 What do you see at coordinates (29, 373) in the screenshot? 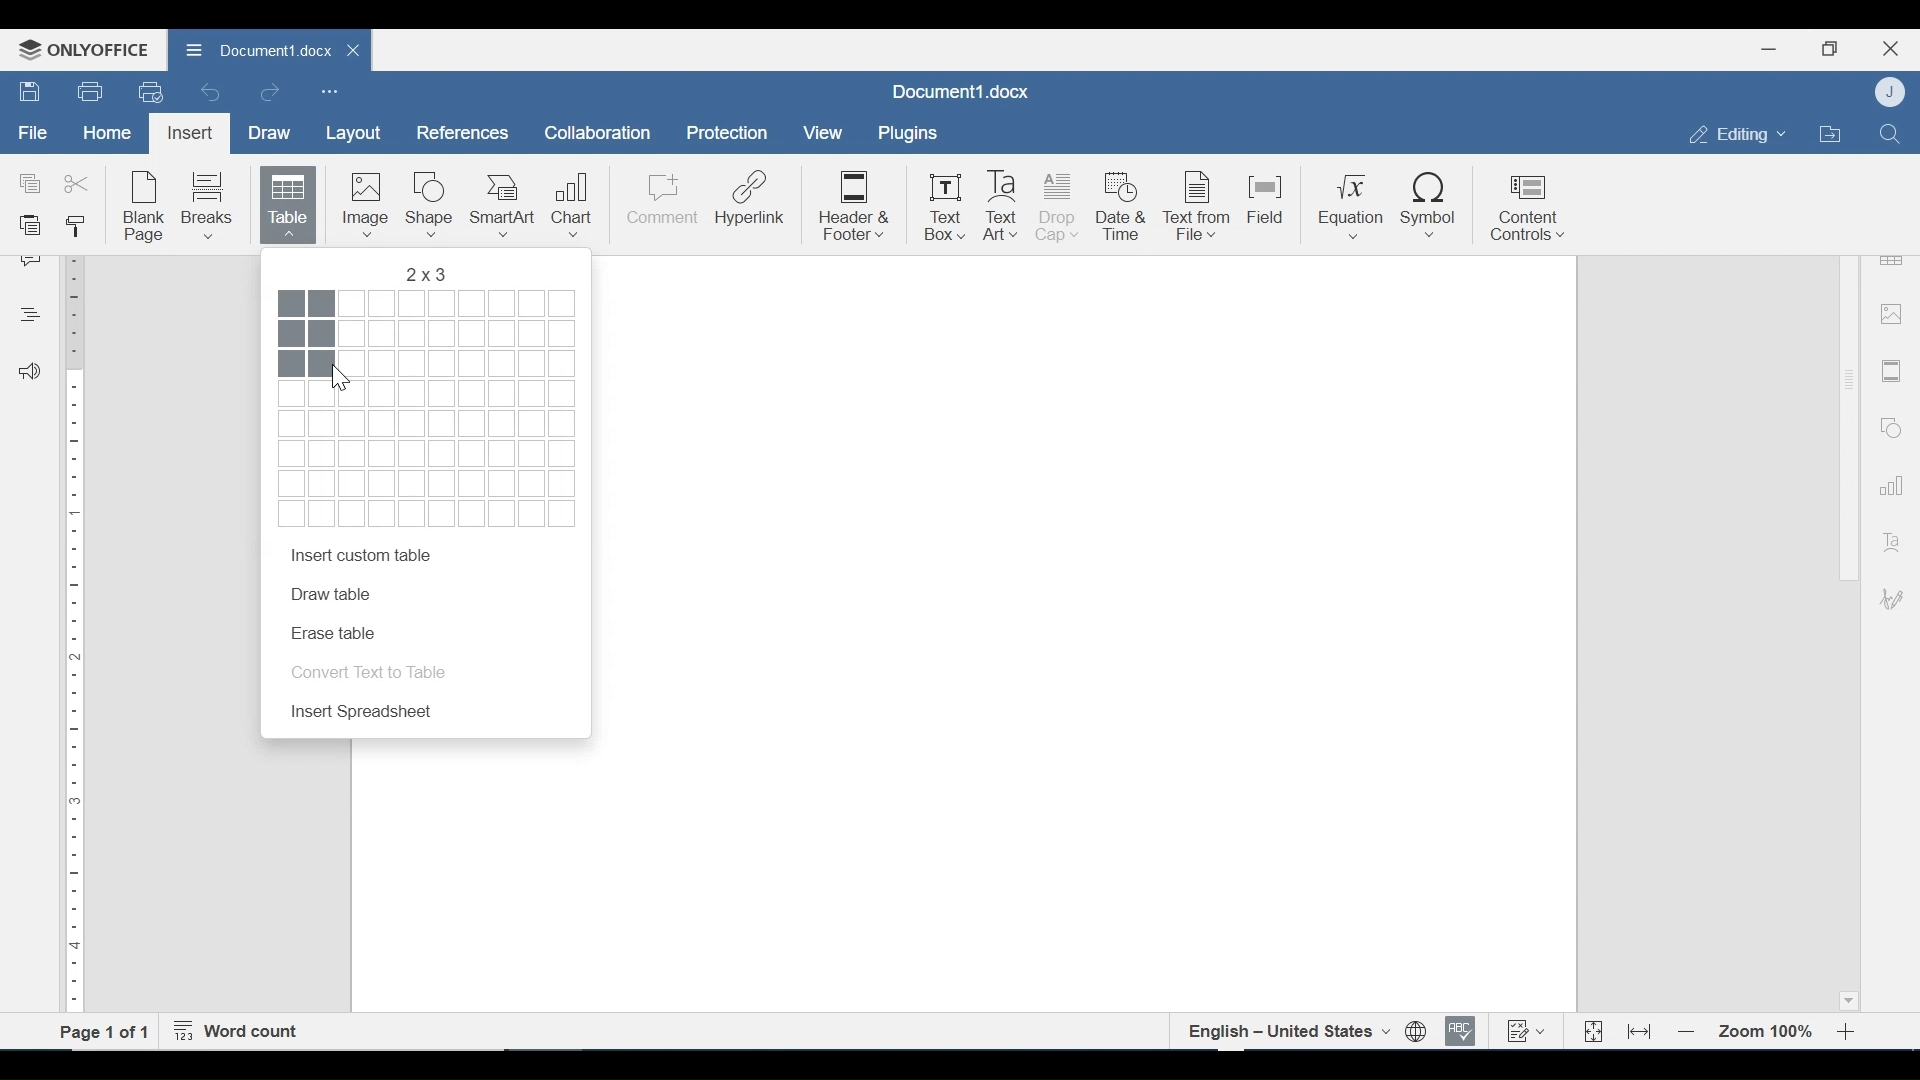
I see `Feedback and Support` at bounding box center [29, 373].